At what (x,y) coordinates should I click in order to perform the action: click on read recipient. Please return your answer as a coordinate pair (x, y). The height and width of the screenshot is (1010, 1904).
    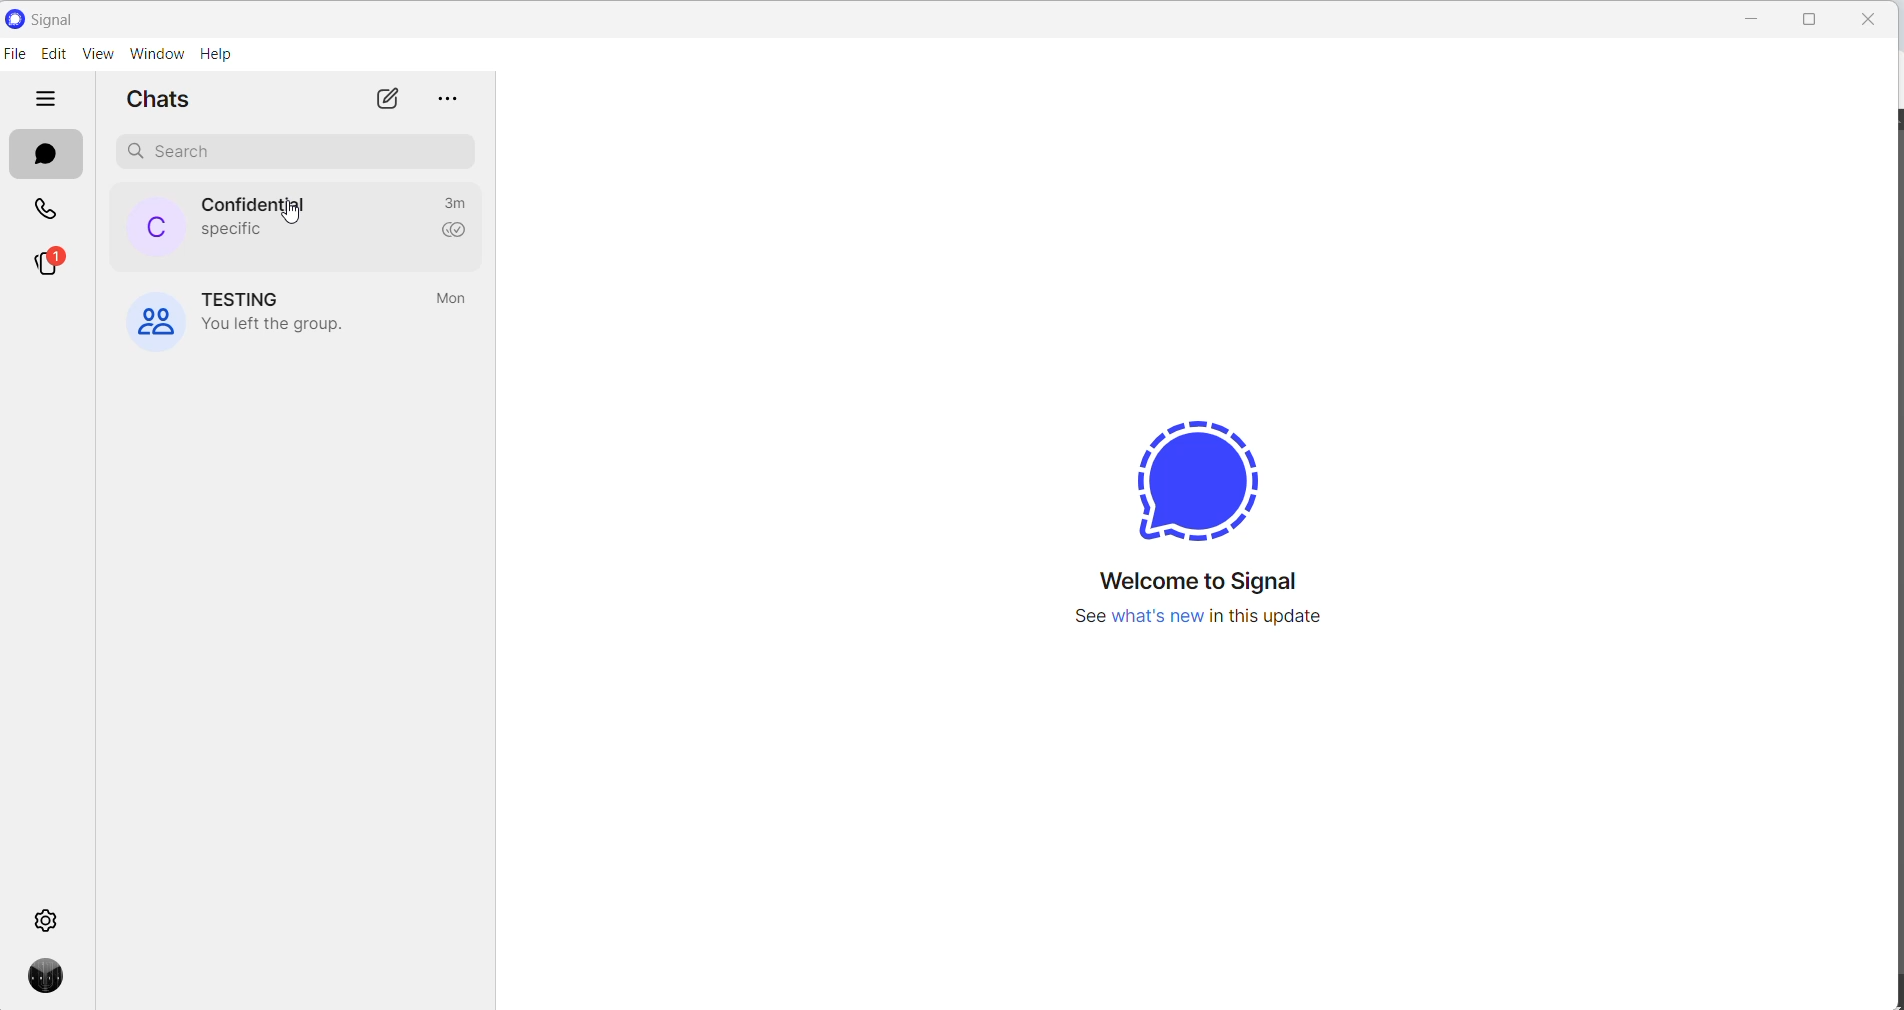
    Looking at the image, I should click on (458, 231).